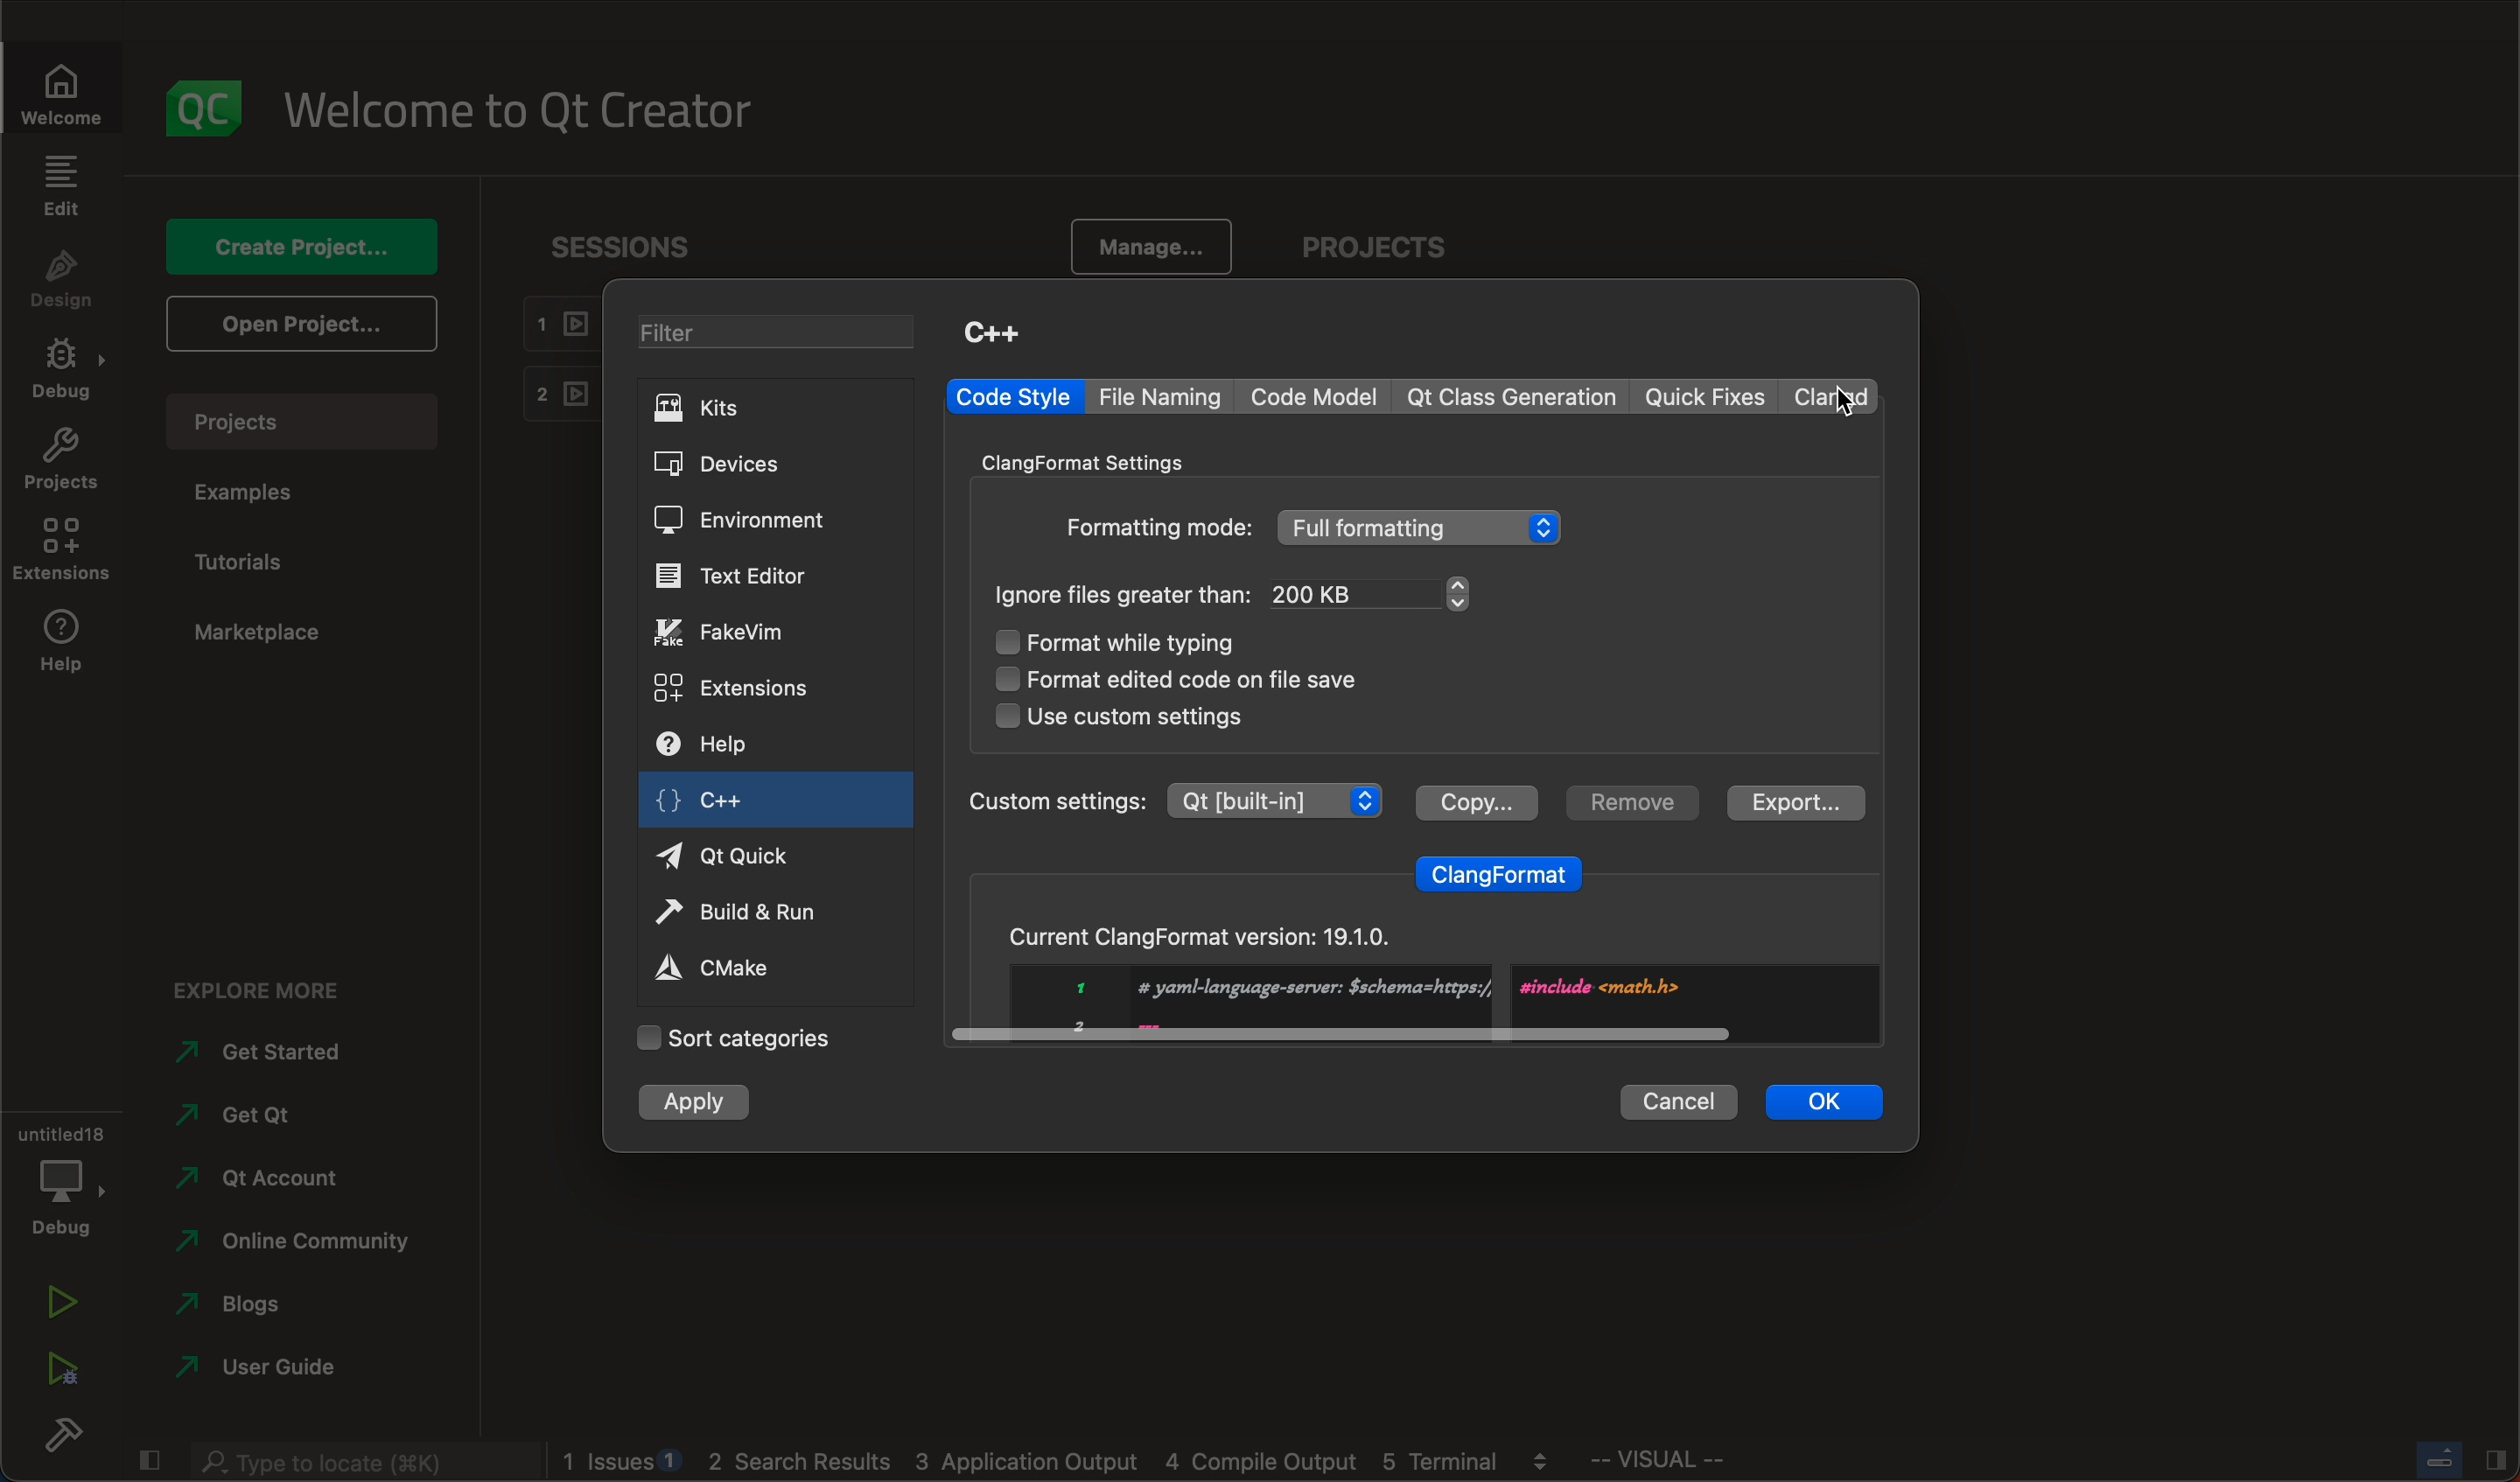 This screenshot has width=2520, height=1482. I want to click on file naming, so click(1160, 397).